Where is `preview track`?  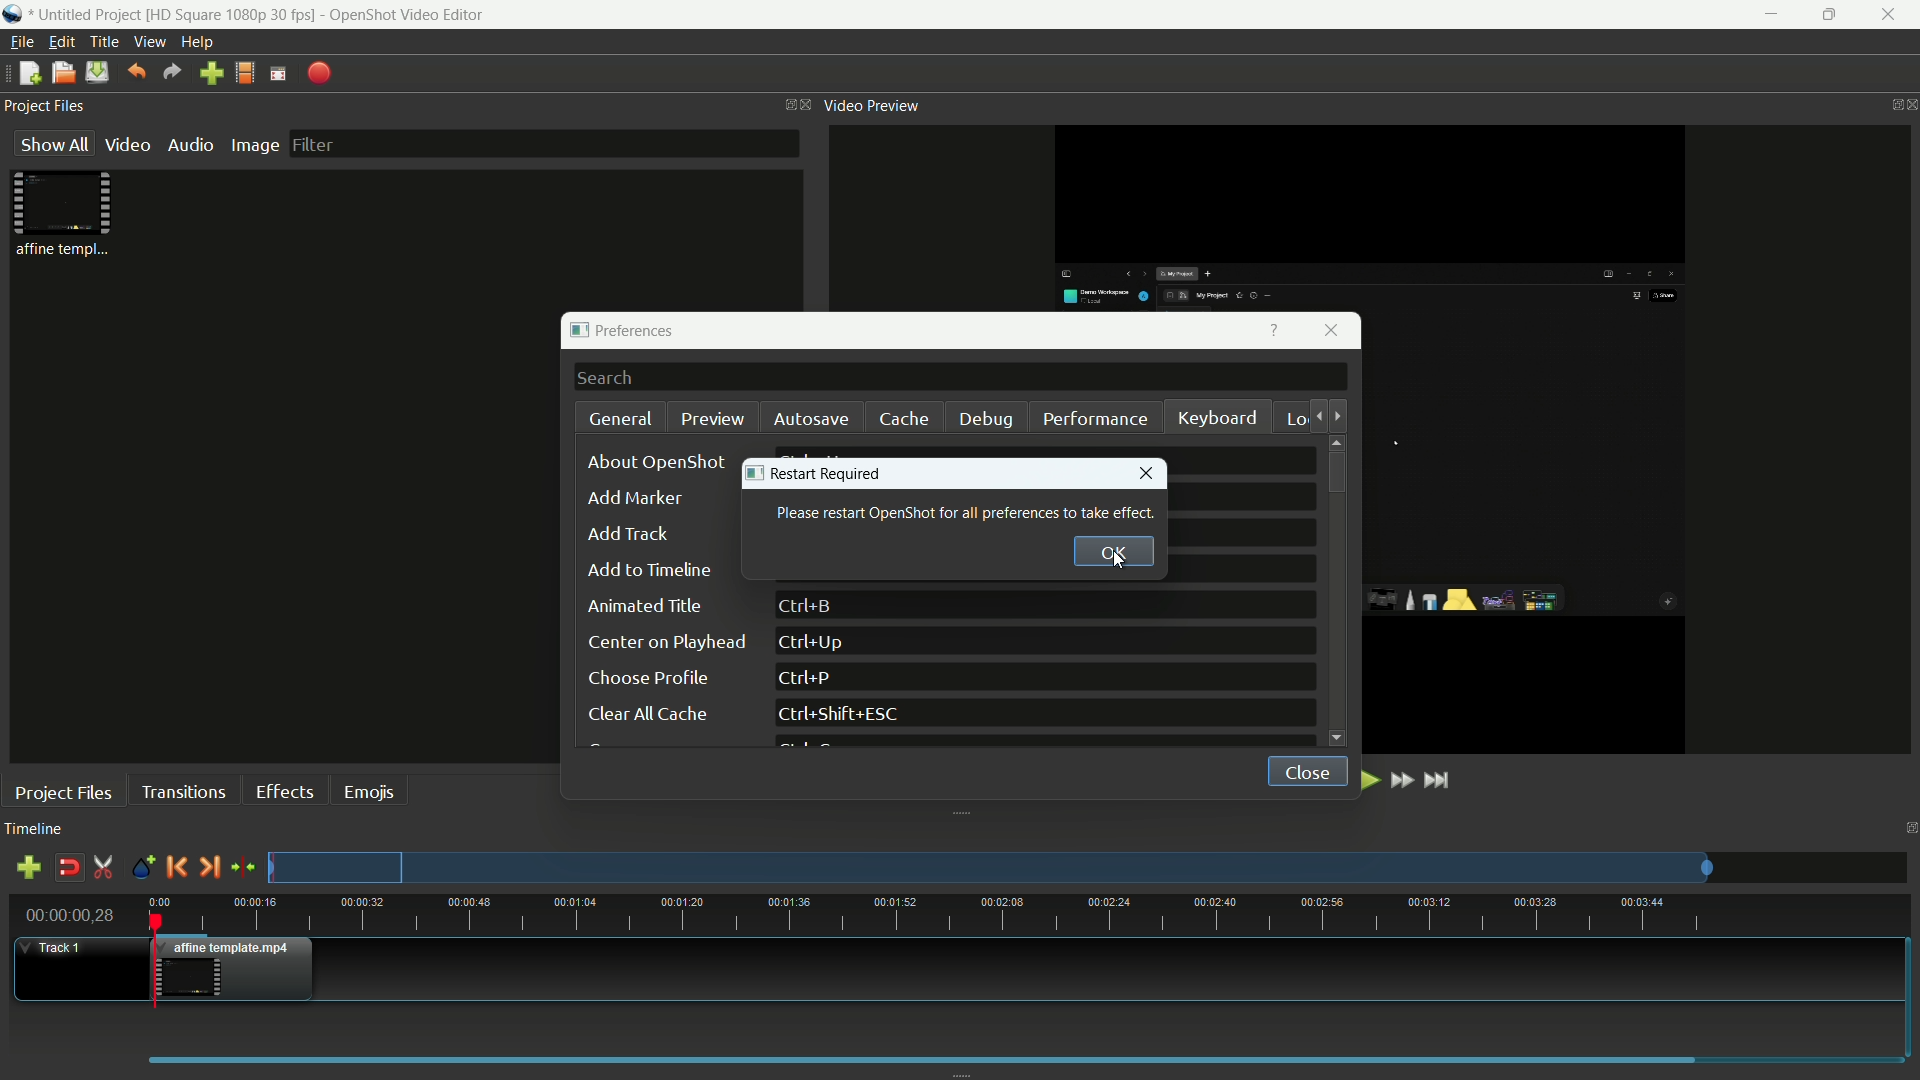
preview track is located at coordinates (989, 867).